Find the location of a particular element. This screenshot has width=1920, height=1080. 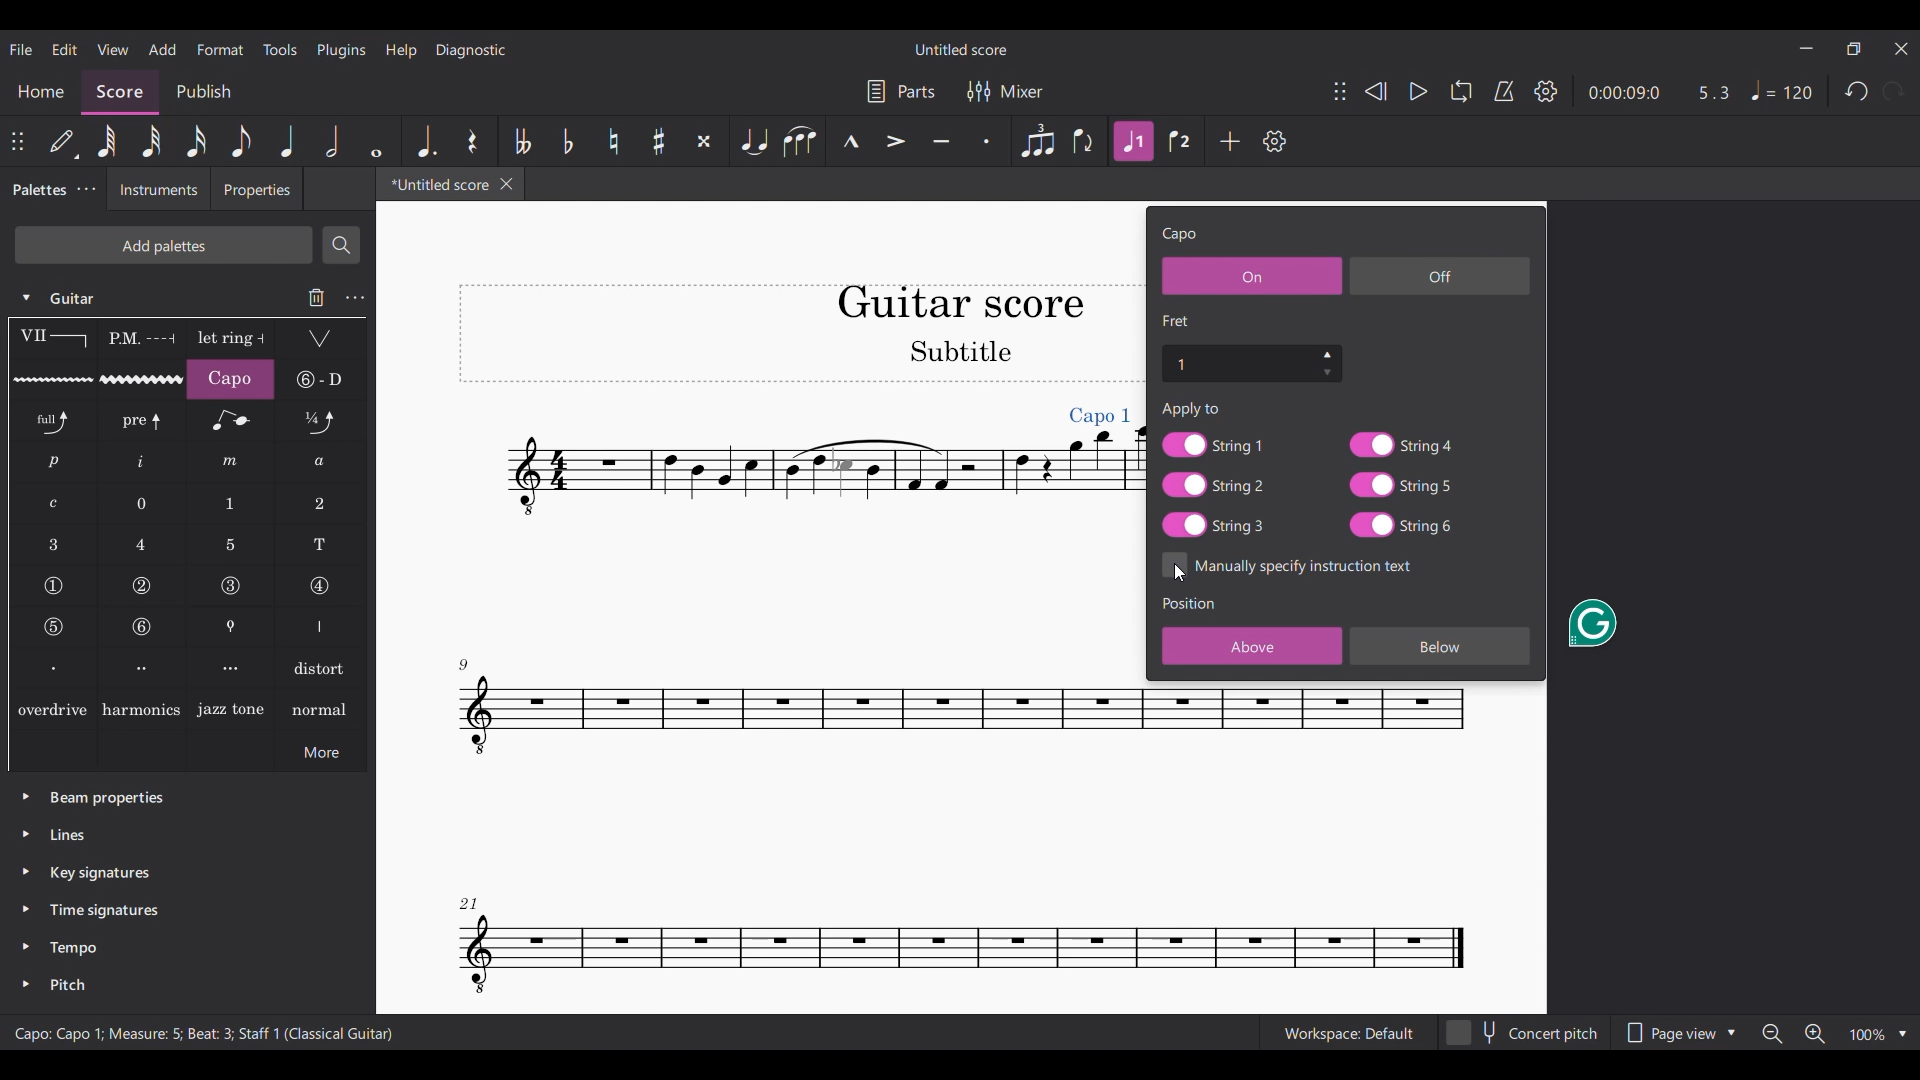

Minimize is located at coordinates (1807, 48).